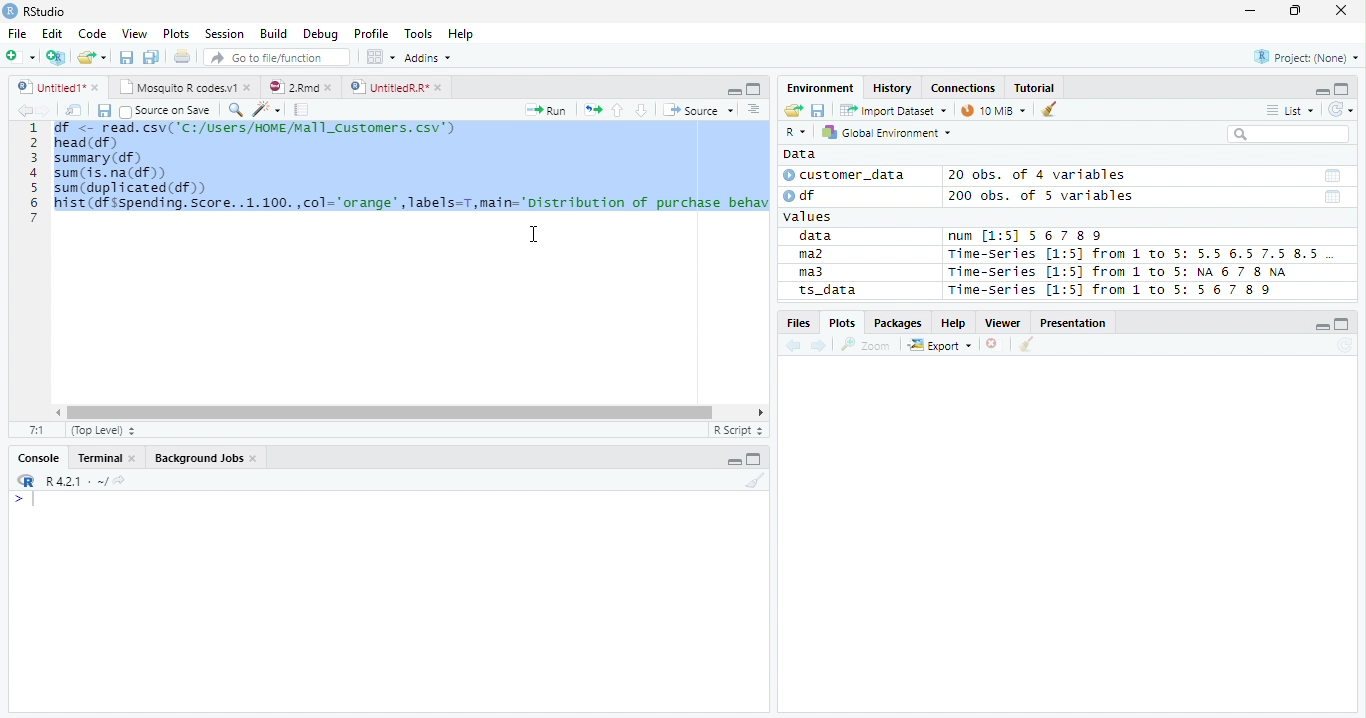 The height and width of the screenshot is (718, 1366). Describe the element at coordinates (822, 88) in the screenshot. I see `Environment` at that location.